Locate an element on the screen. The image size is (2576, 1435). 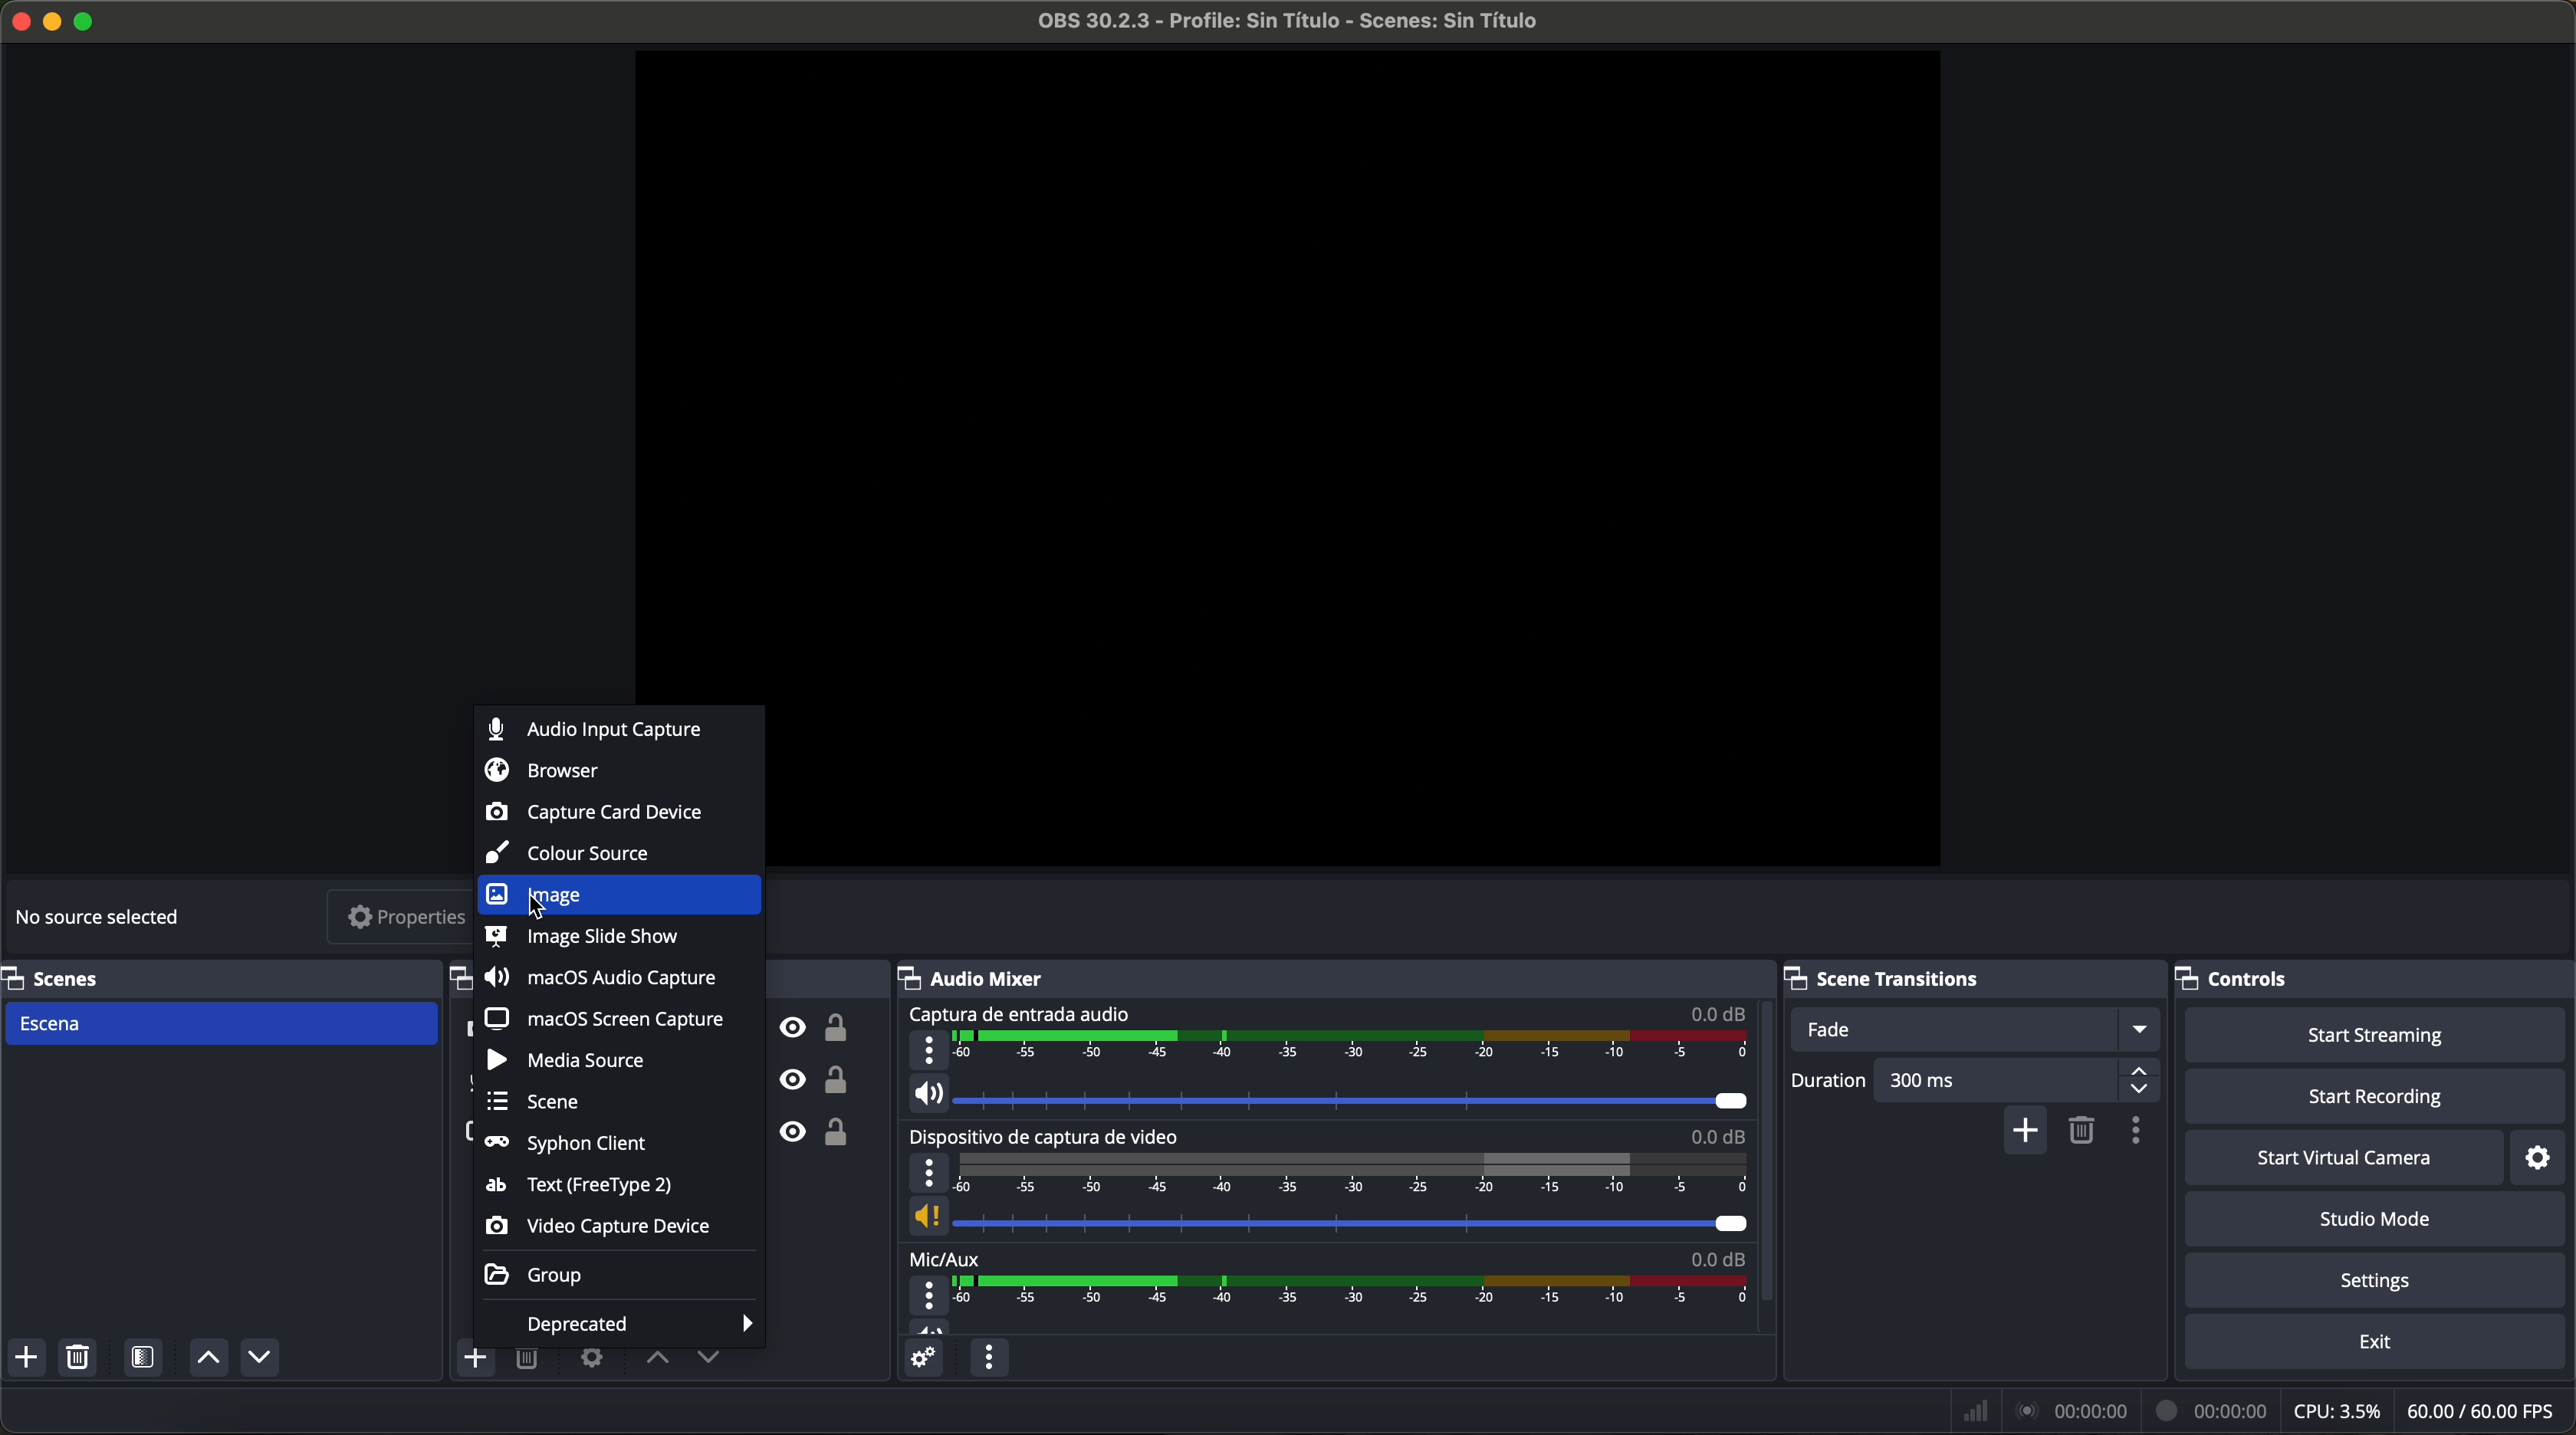
remove selected scene is located at coordinates (77, 1358).